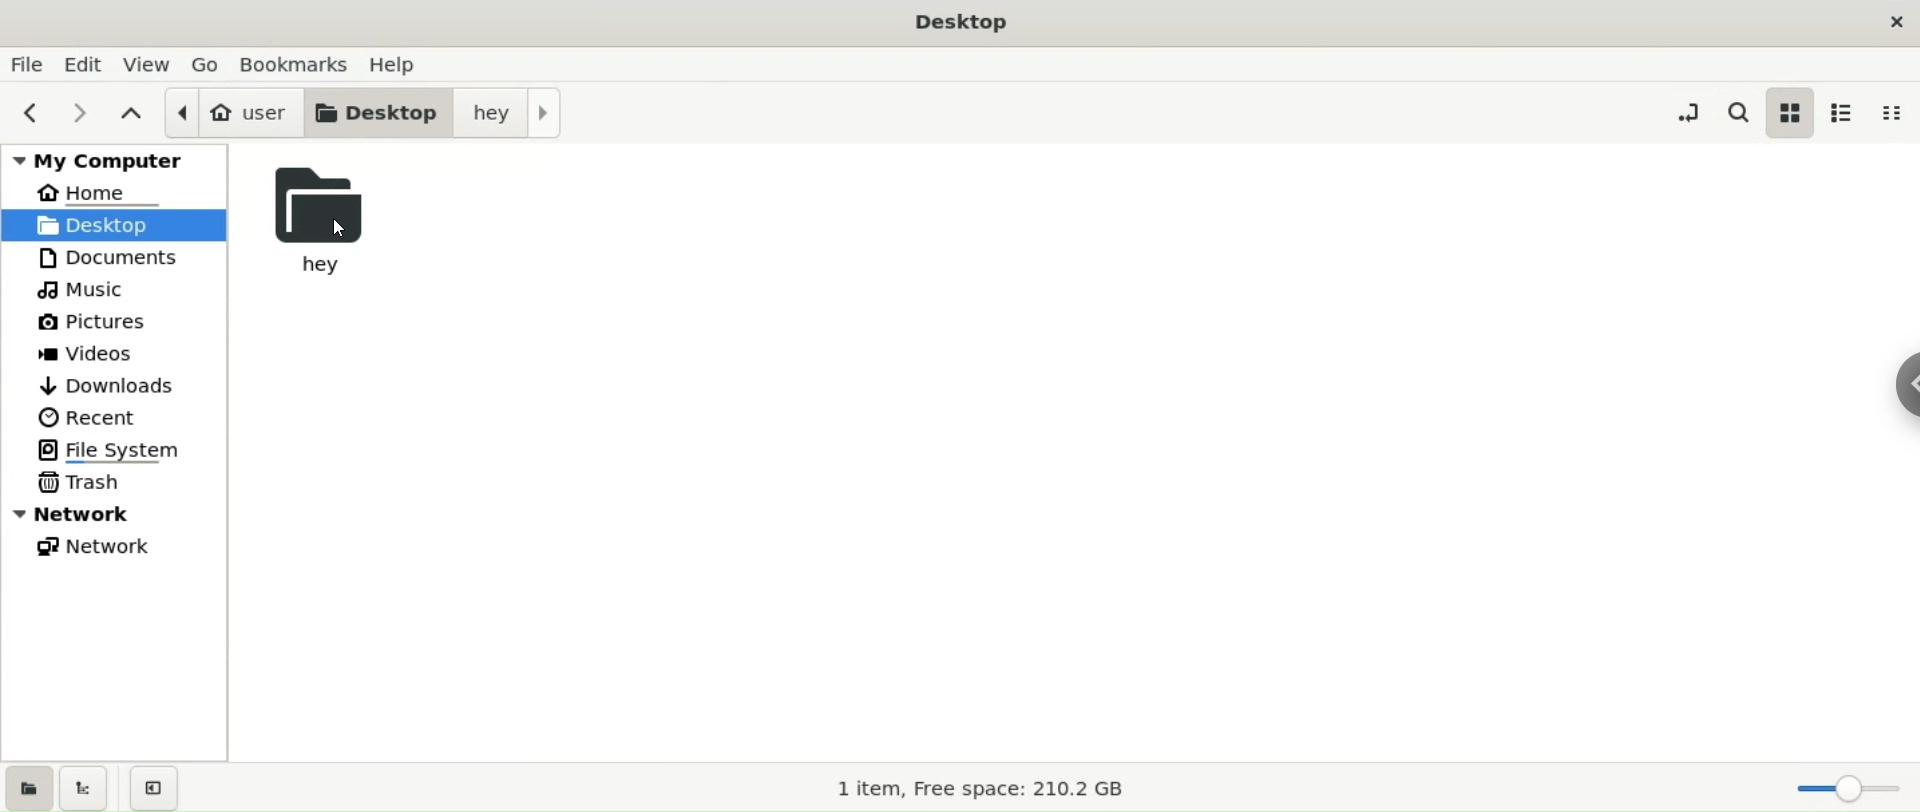 This screenshot has height=812, width=1920. Describe the element at coordinates (87, 416) in the screenshot. I see `recent` at that location.